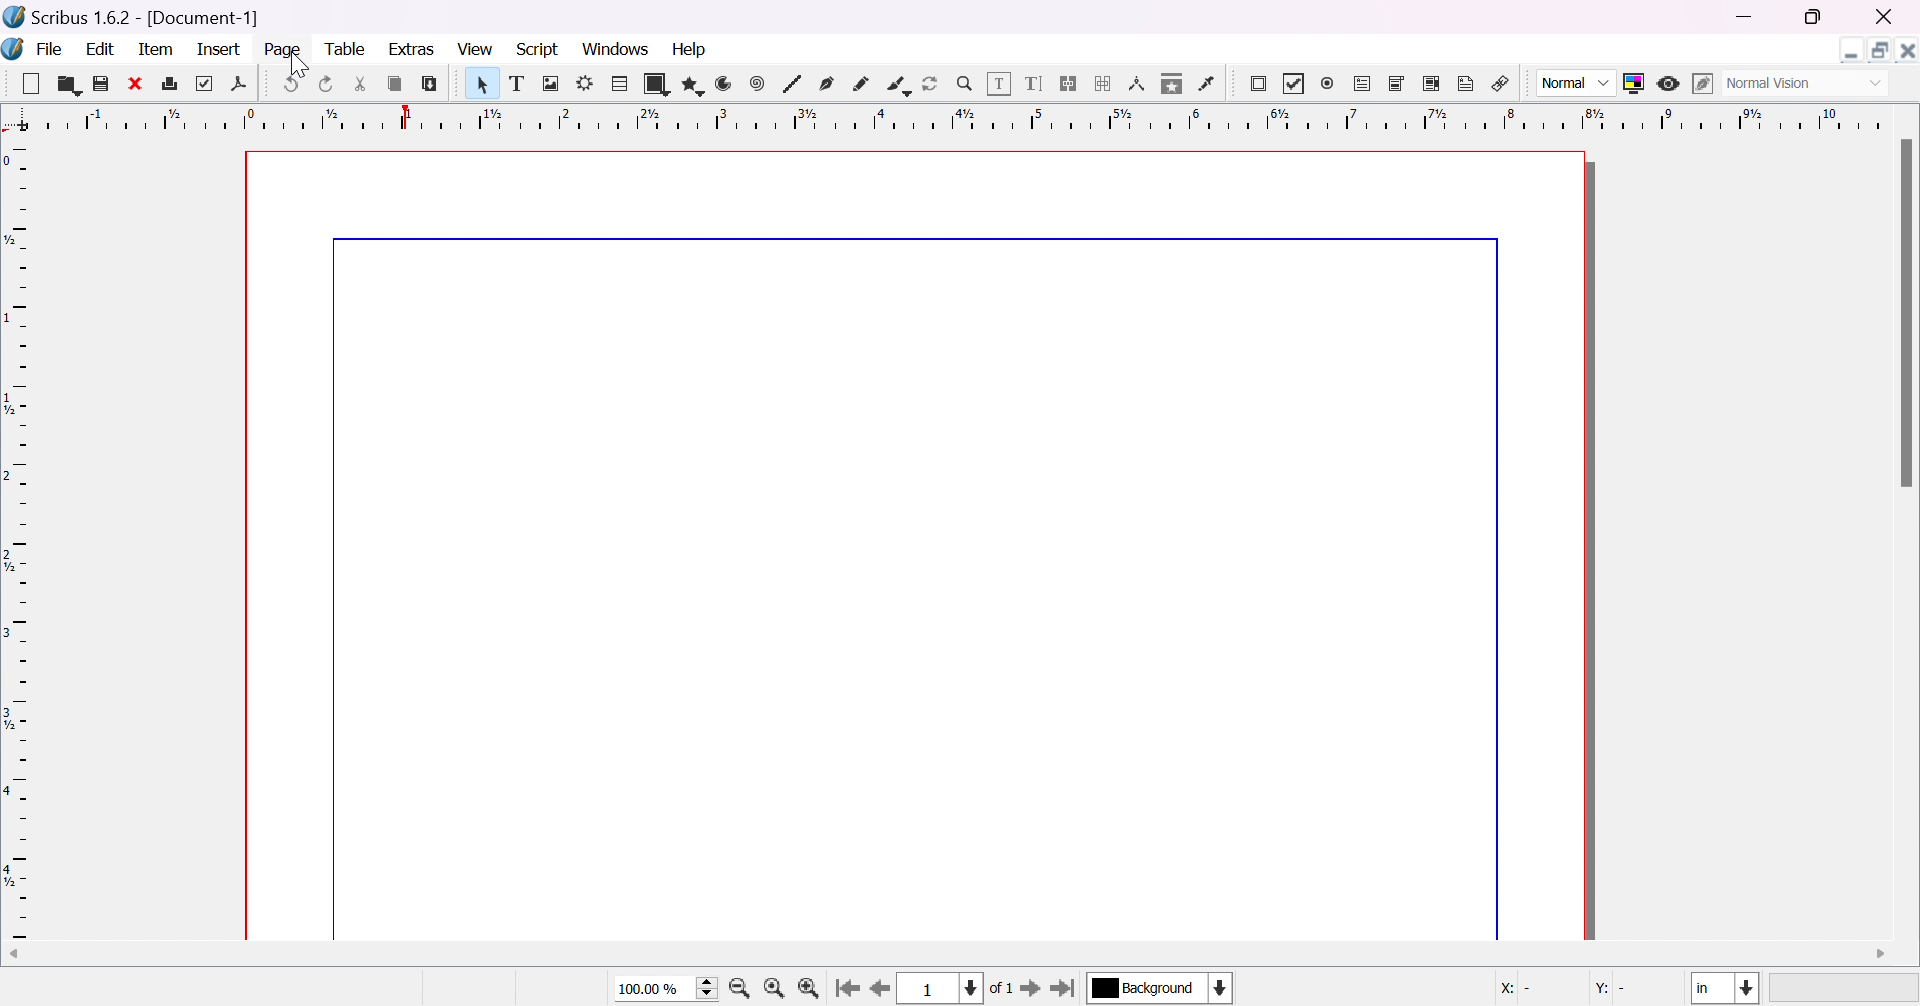 The height and width of the screenshot is (1006, 1920). What do you see at coordinates (419, 50) in the screenshot?
I see `extras` at bounding box center [419, 50].